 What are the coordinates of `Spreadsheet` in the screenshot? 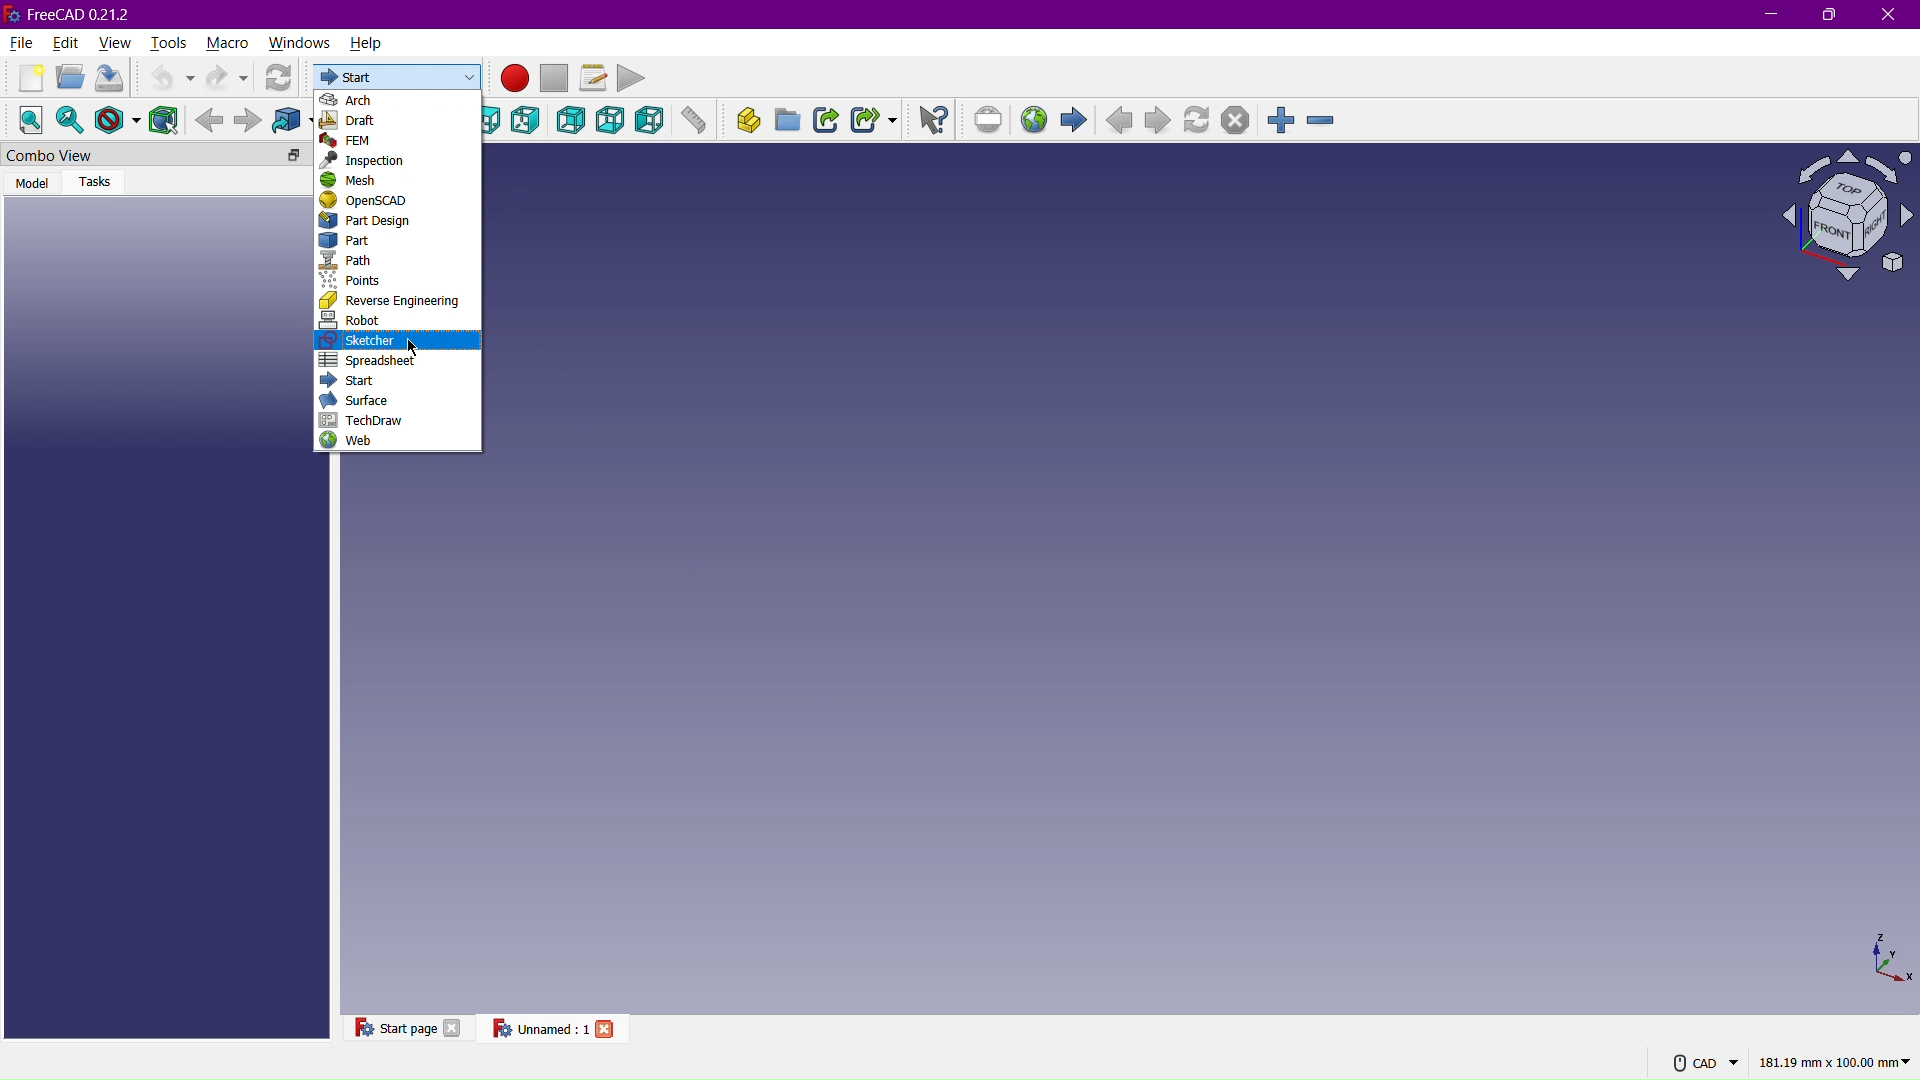 It's located at (401, 361).